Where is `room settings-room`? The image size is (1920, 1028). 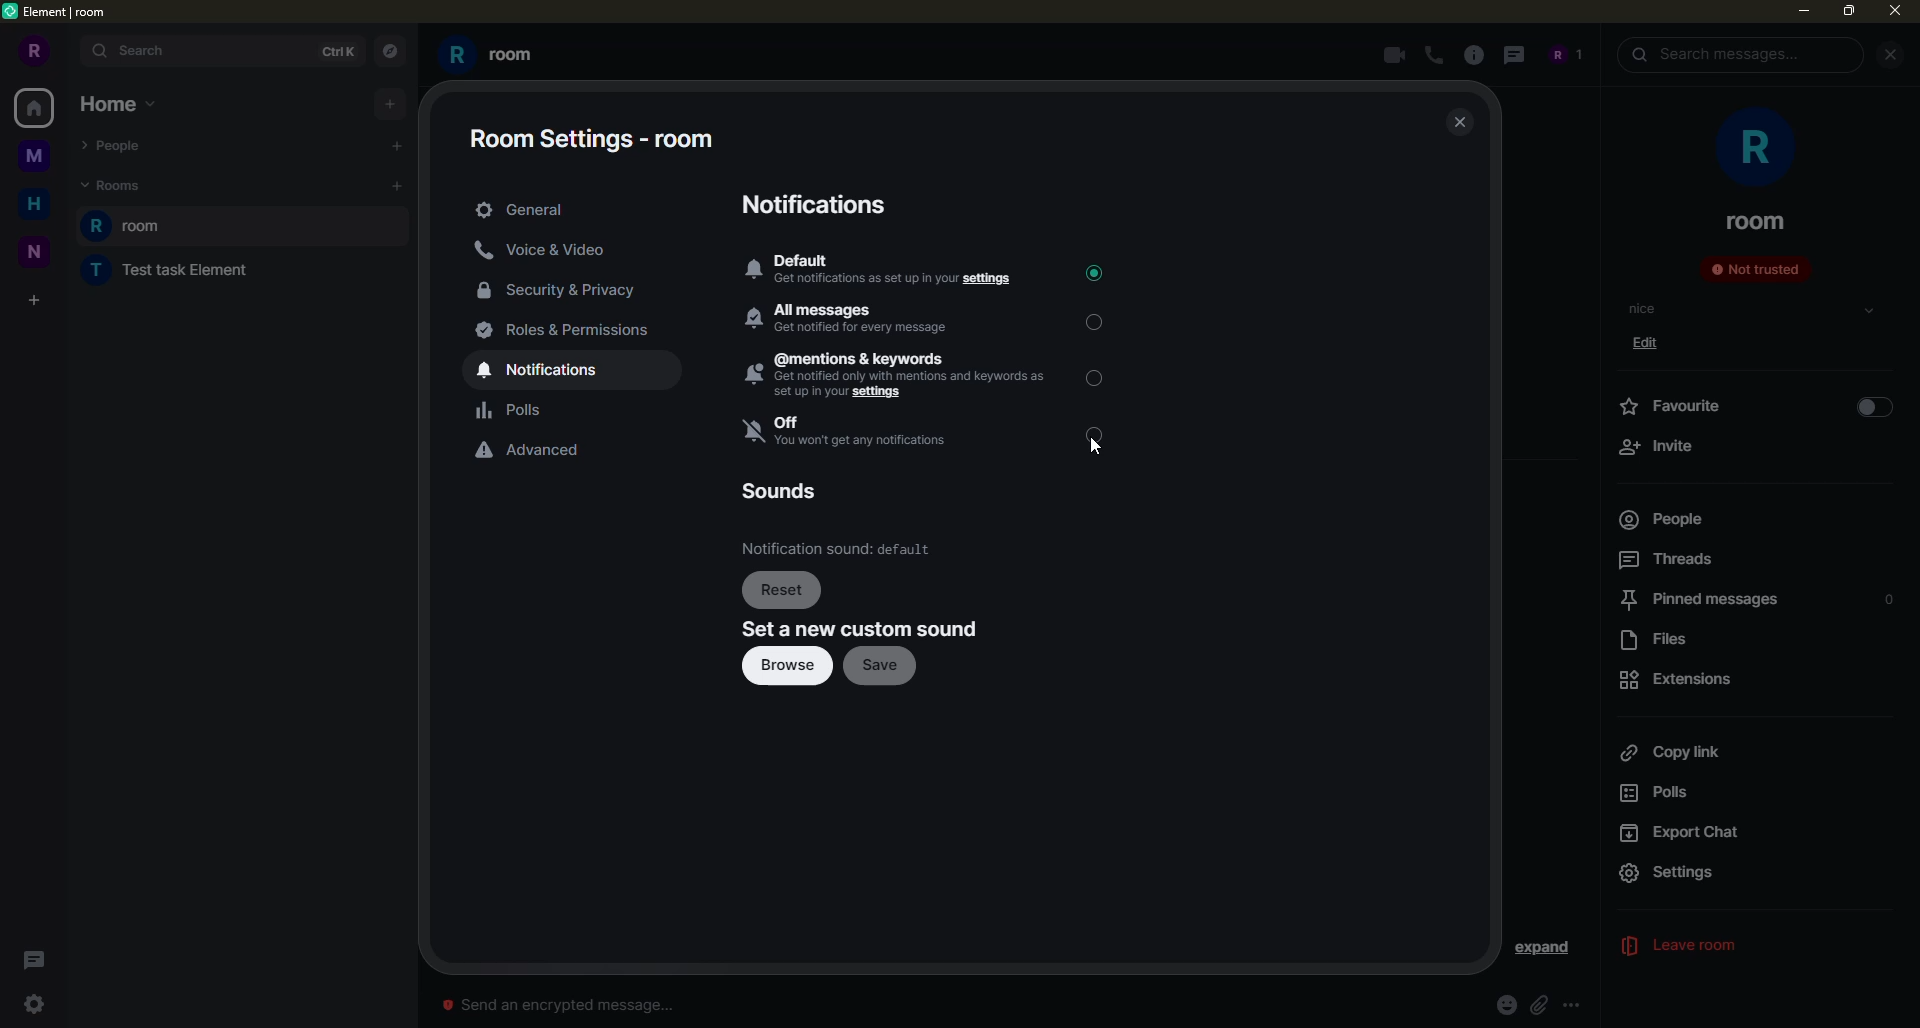
room settings-room is located at coordinates (596, 142).